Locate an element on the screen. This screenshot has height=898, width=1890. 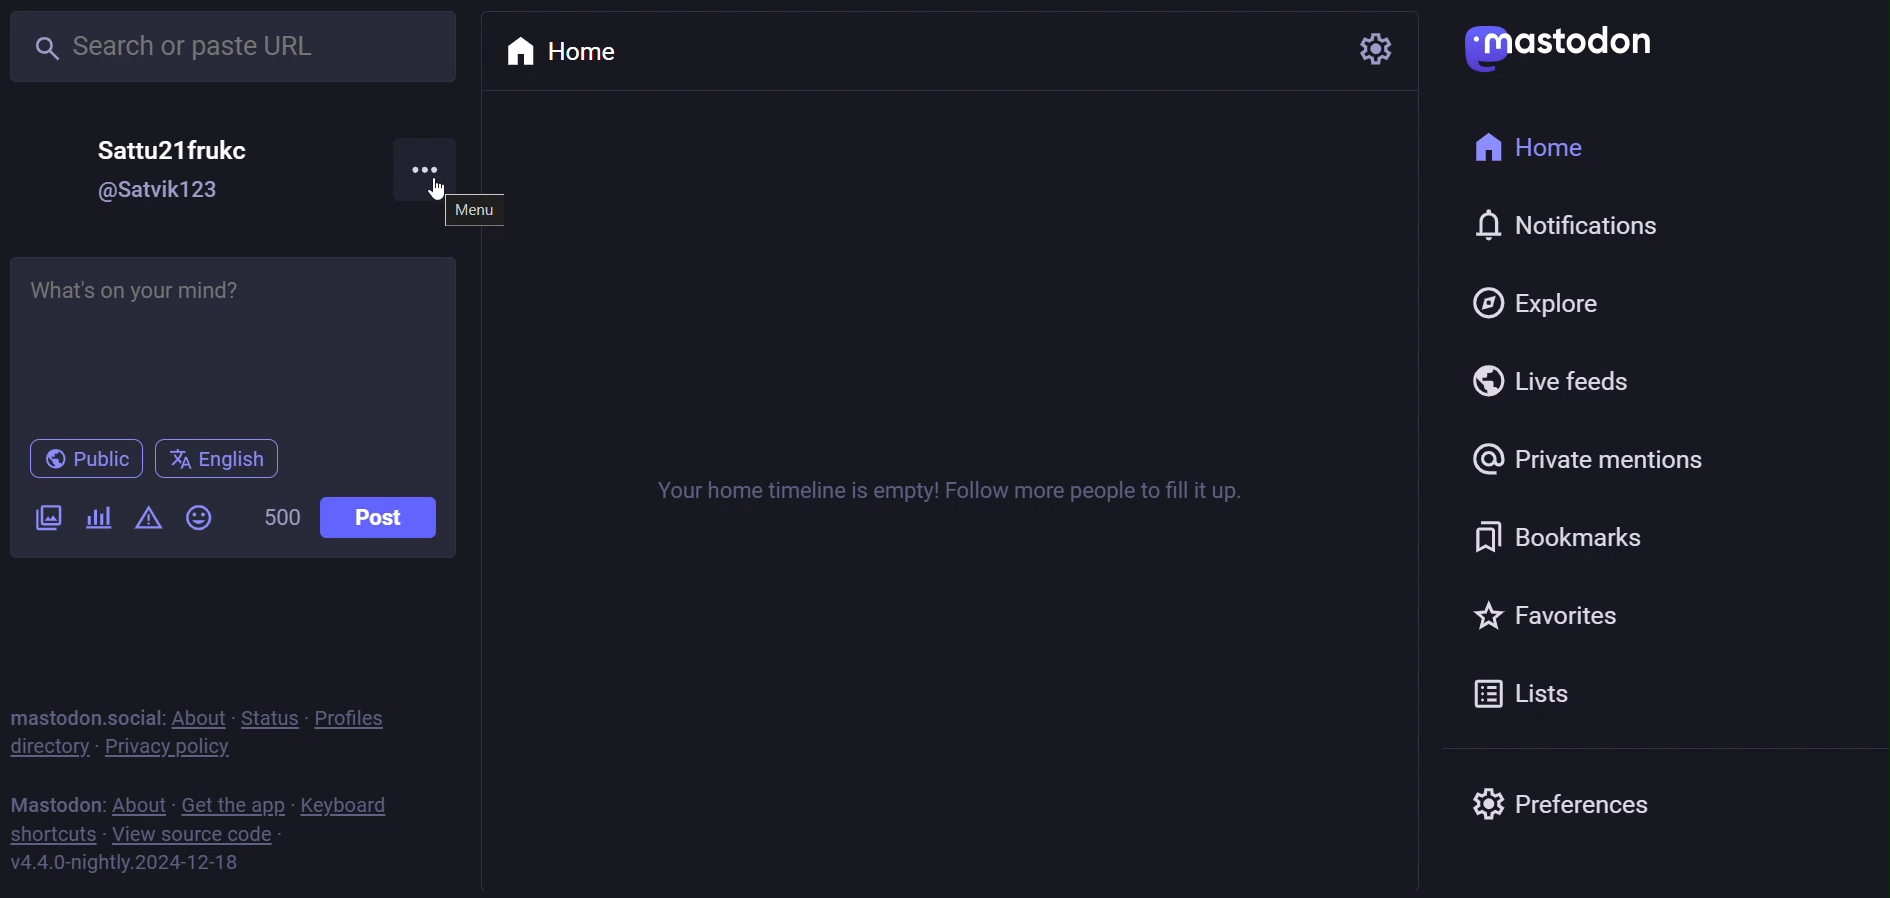
bookmarks is located at coordinates (1591, 540).